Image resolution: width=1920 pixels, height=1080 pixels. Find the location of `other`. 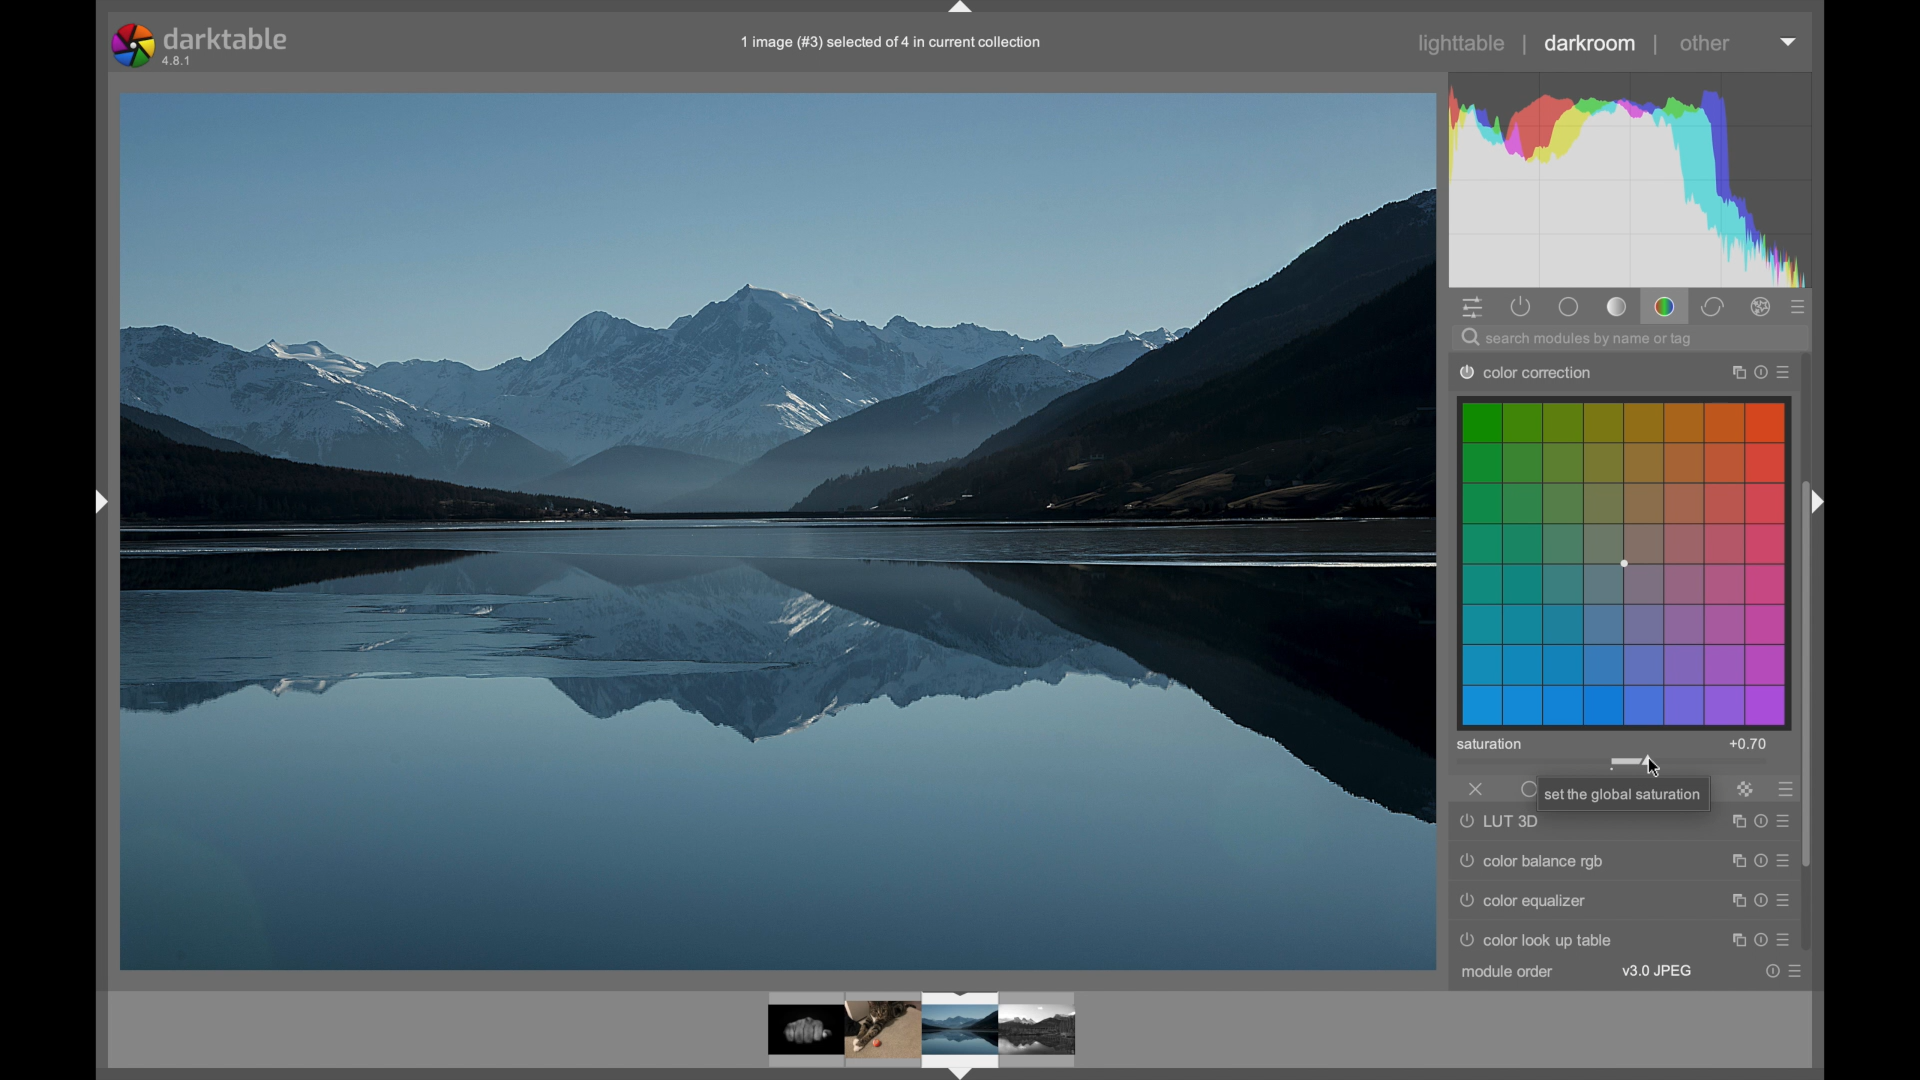

other is located at coordinates (1705, 45).